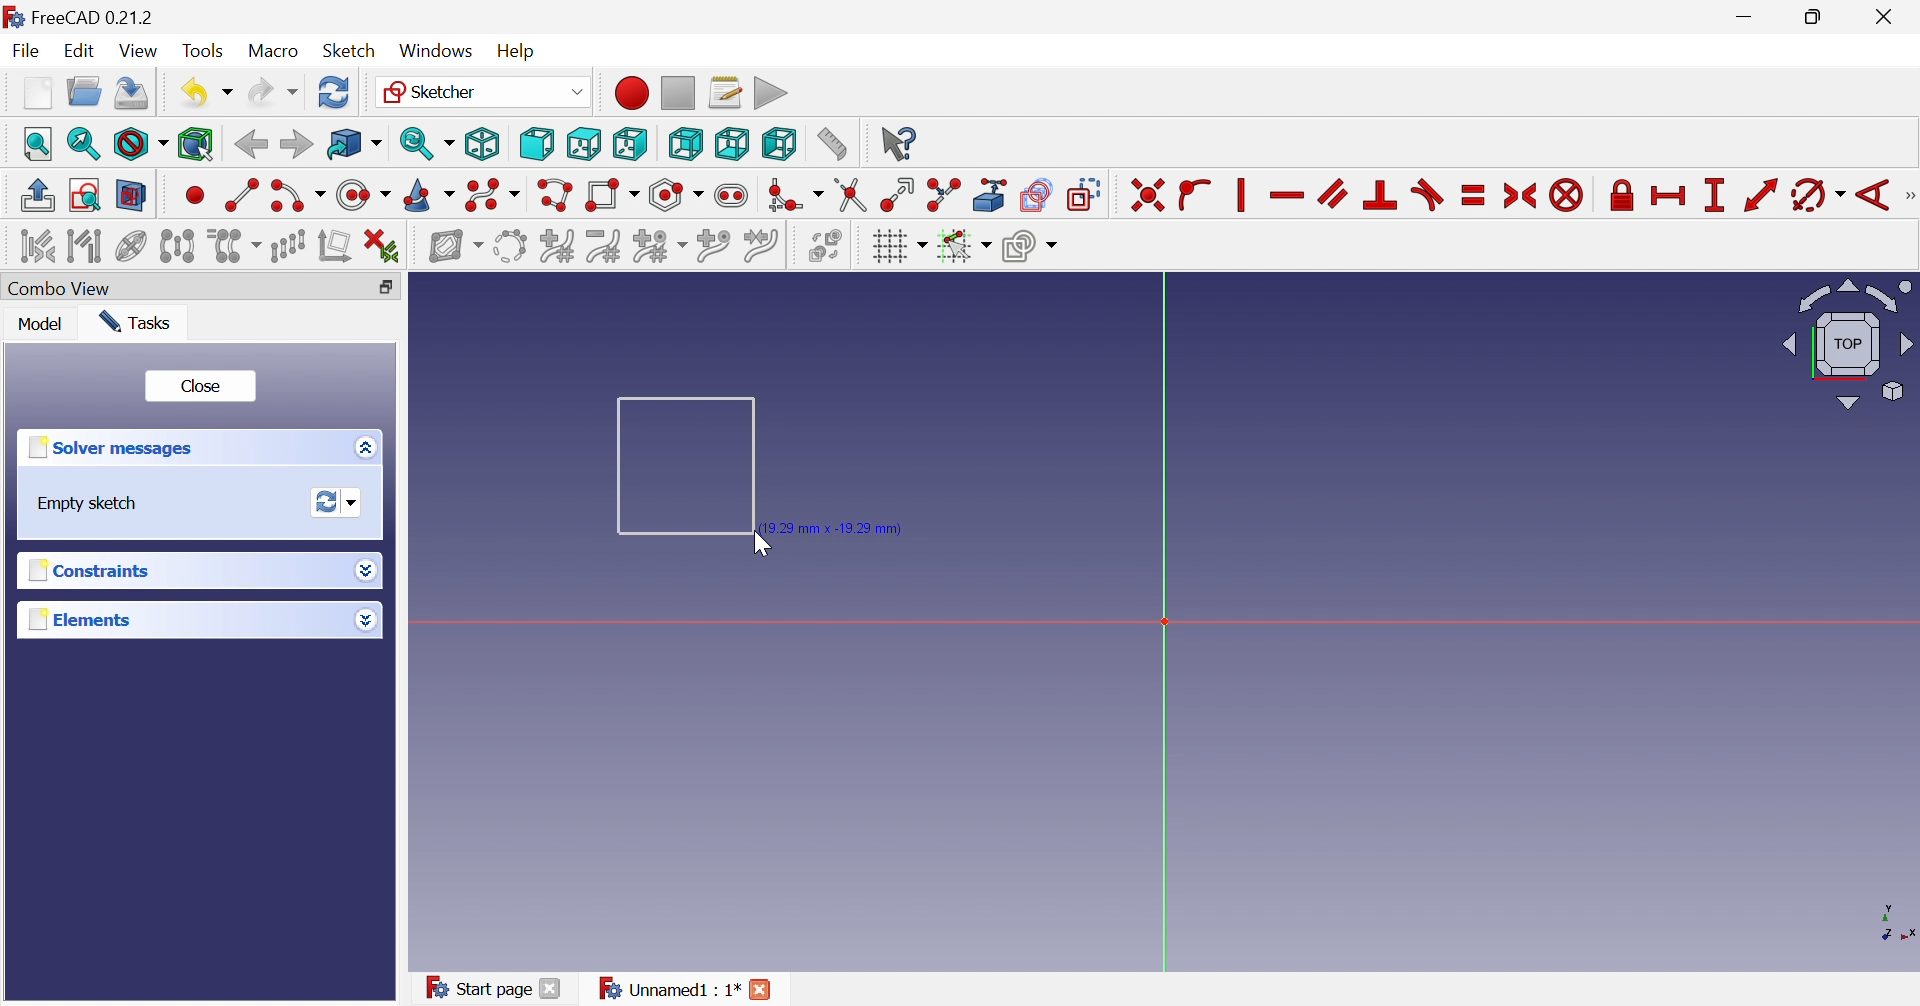 The image size is (1920, 1006). Describe the element at coordinates (430, 197) in the screenshot. I see `Create conic` at that location.